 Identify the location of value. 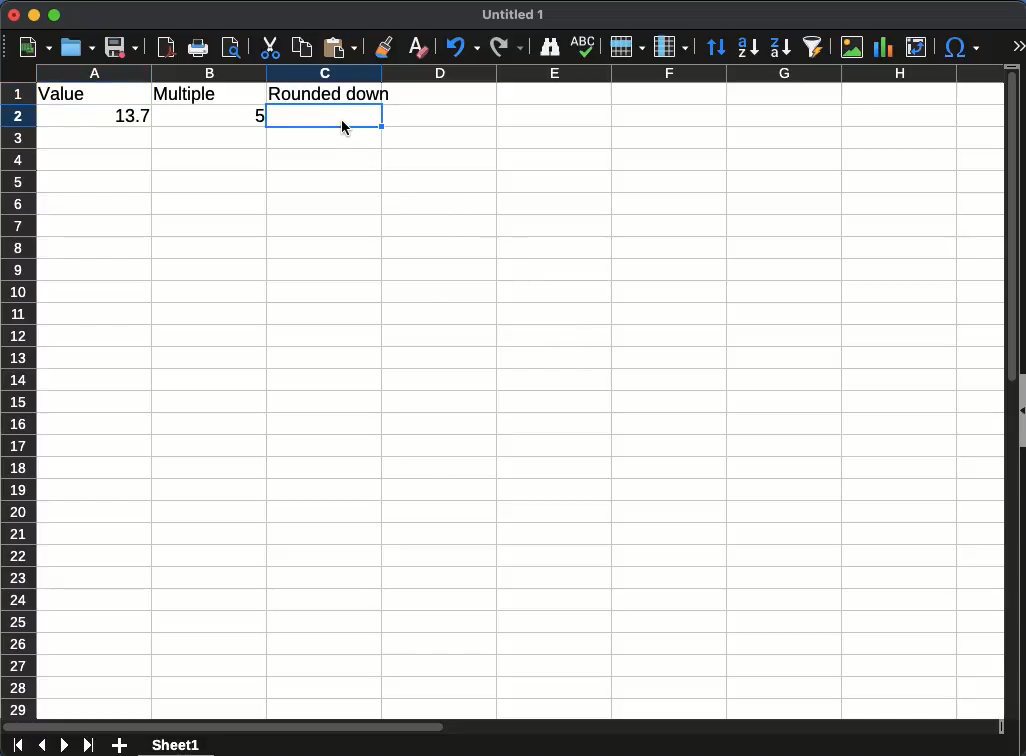
(67, 95).